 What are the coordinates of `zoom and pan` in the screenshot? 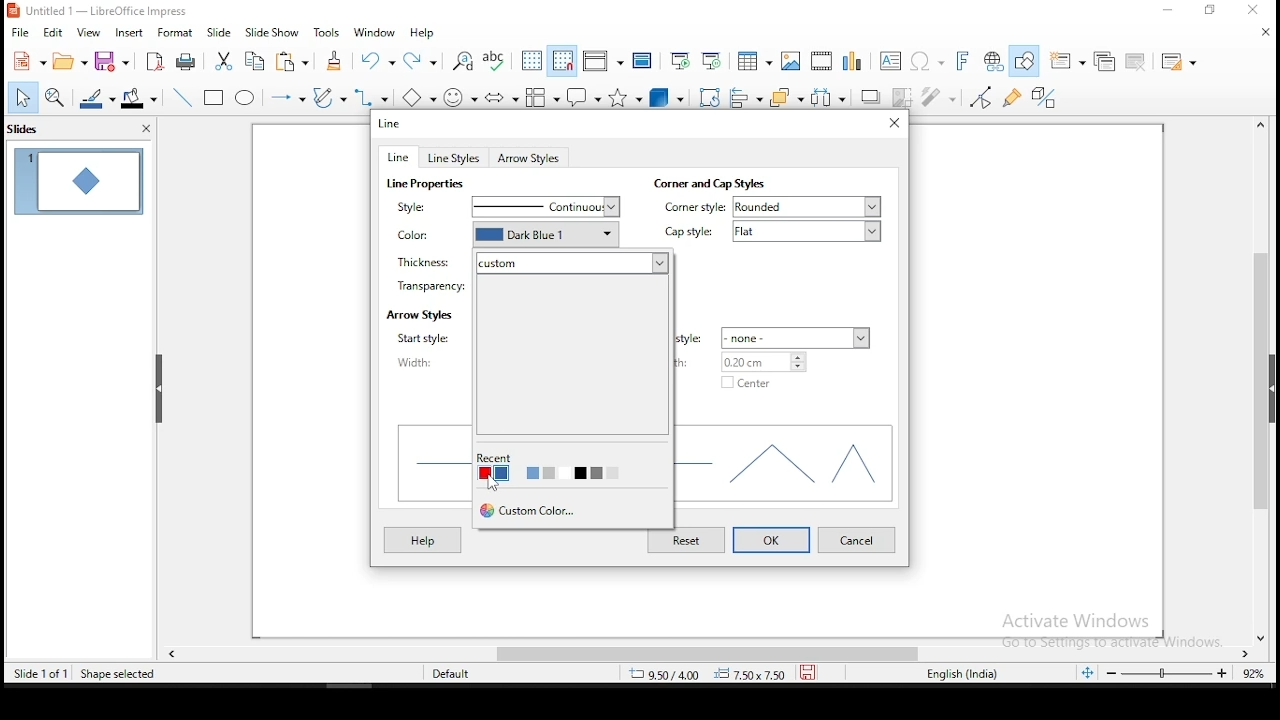 It's located at (55, 100).